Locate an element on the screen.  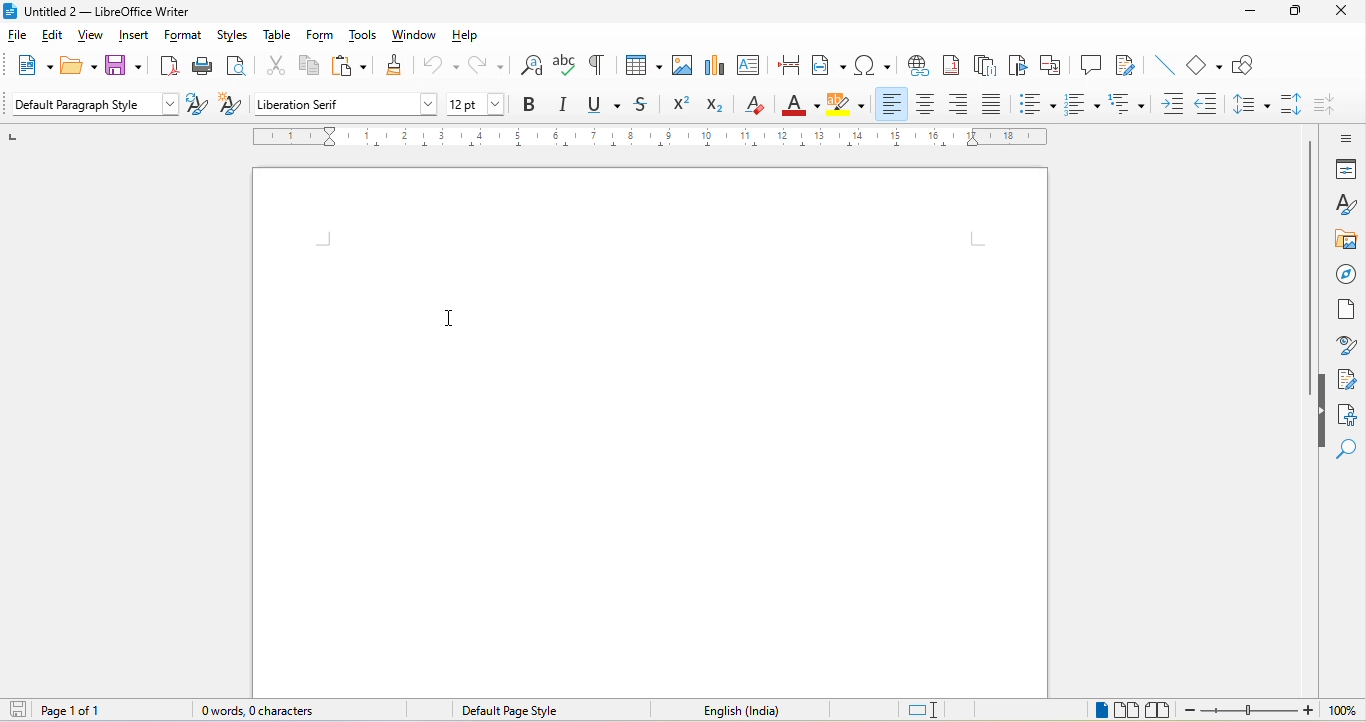
styles is located at coordinates (237, 37).